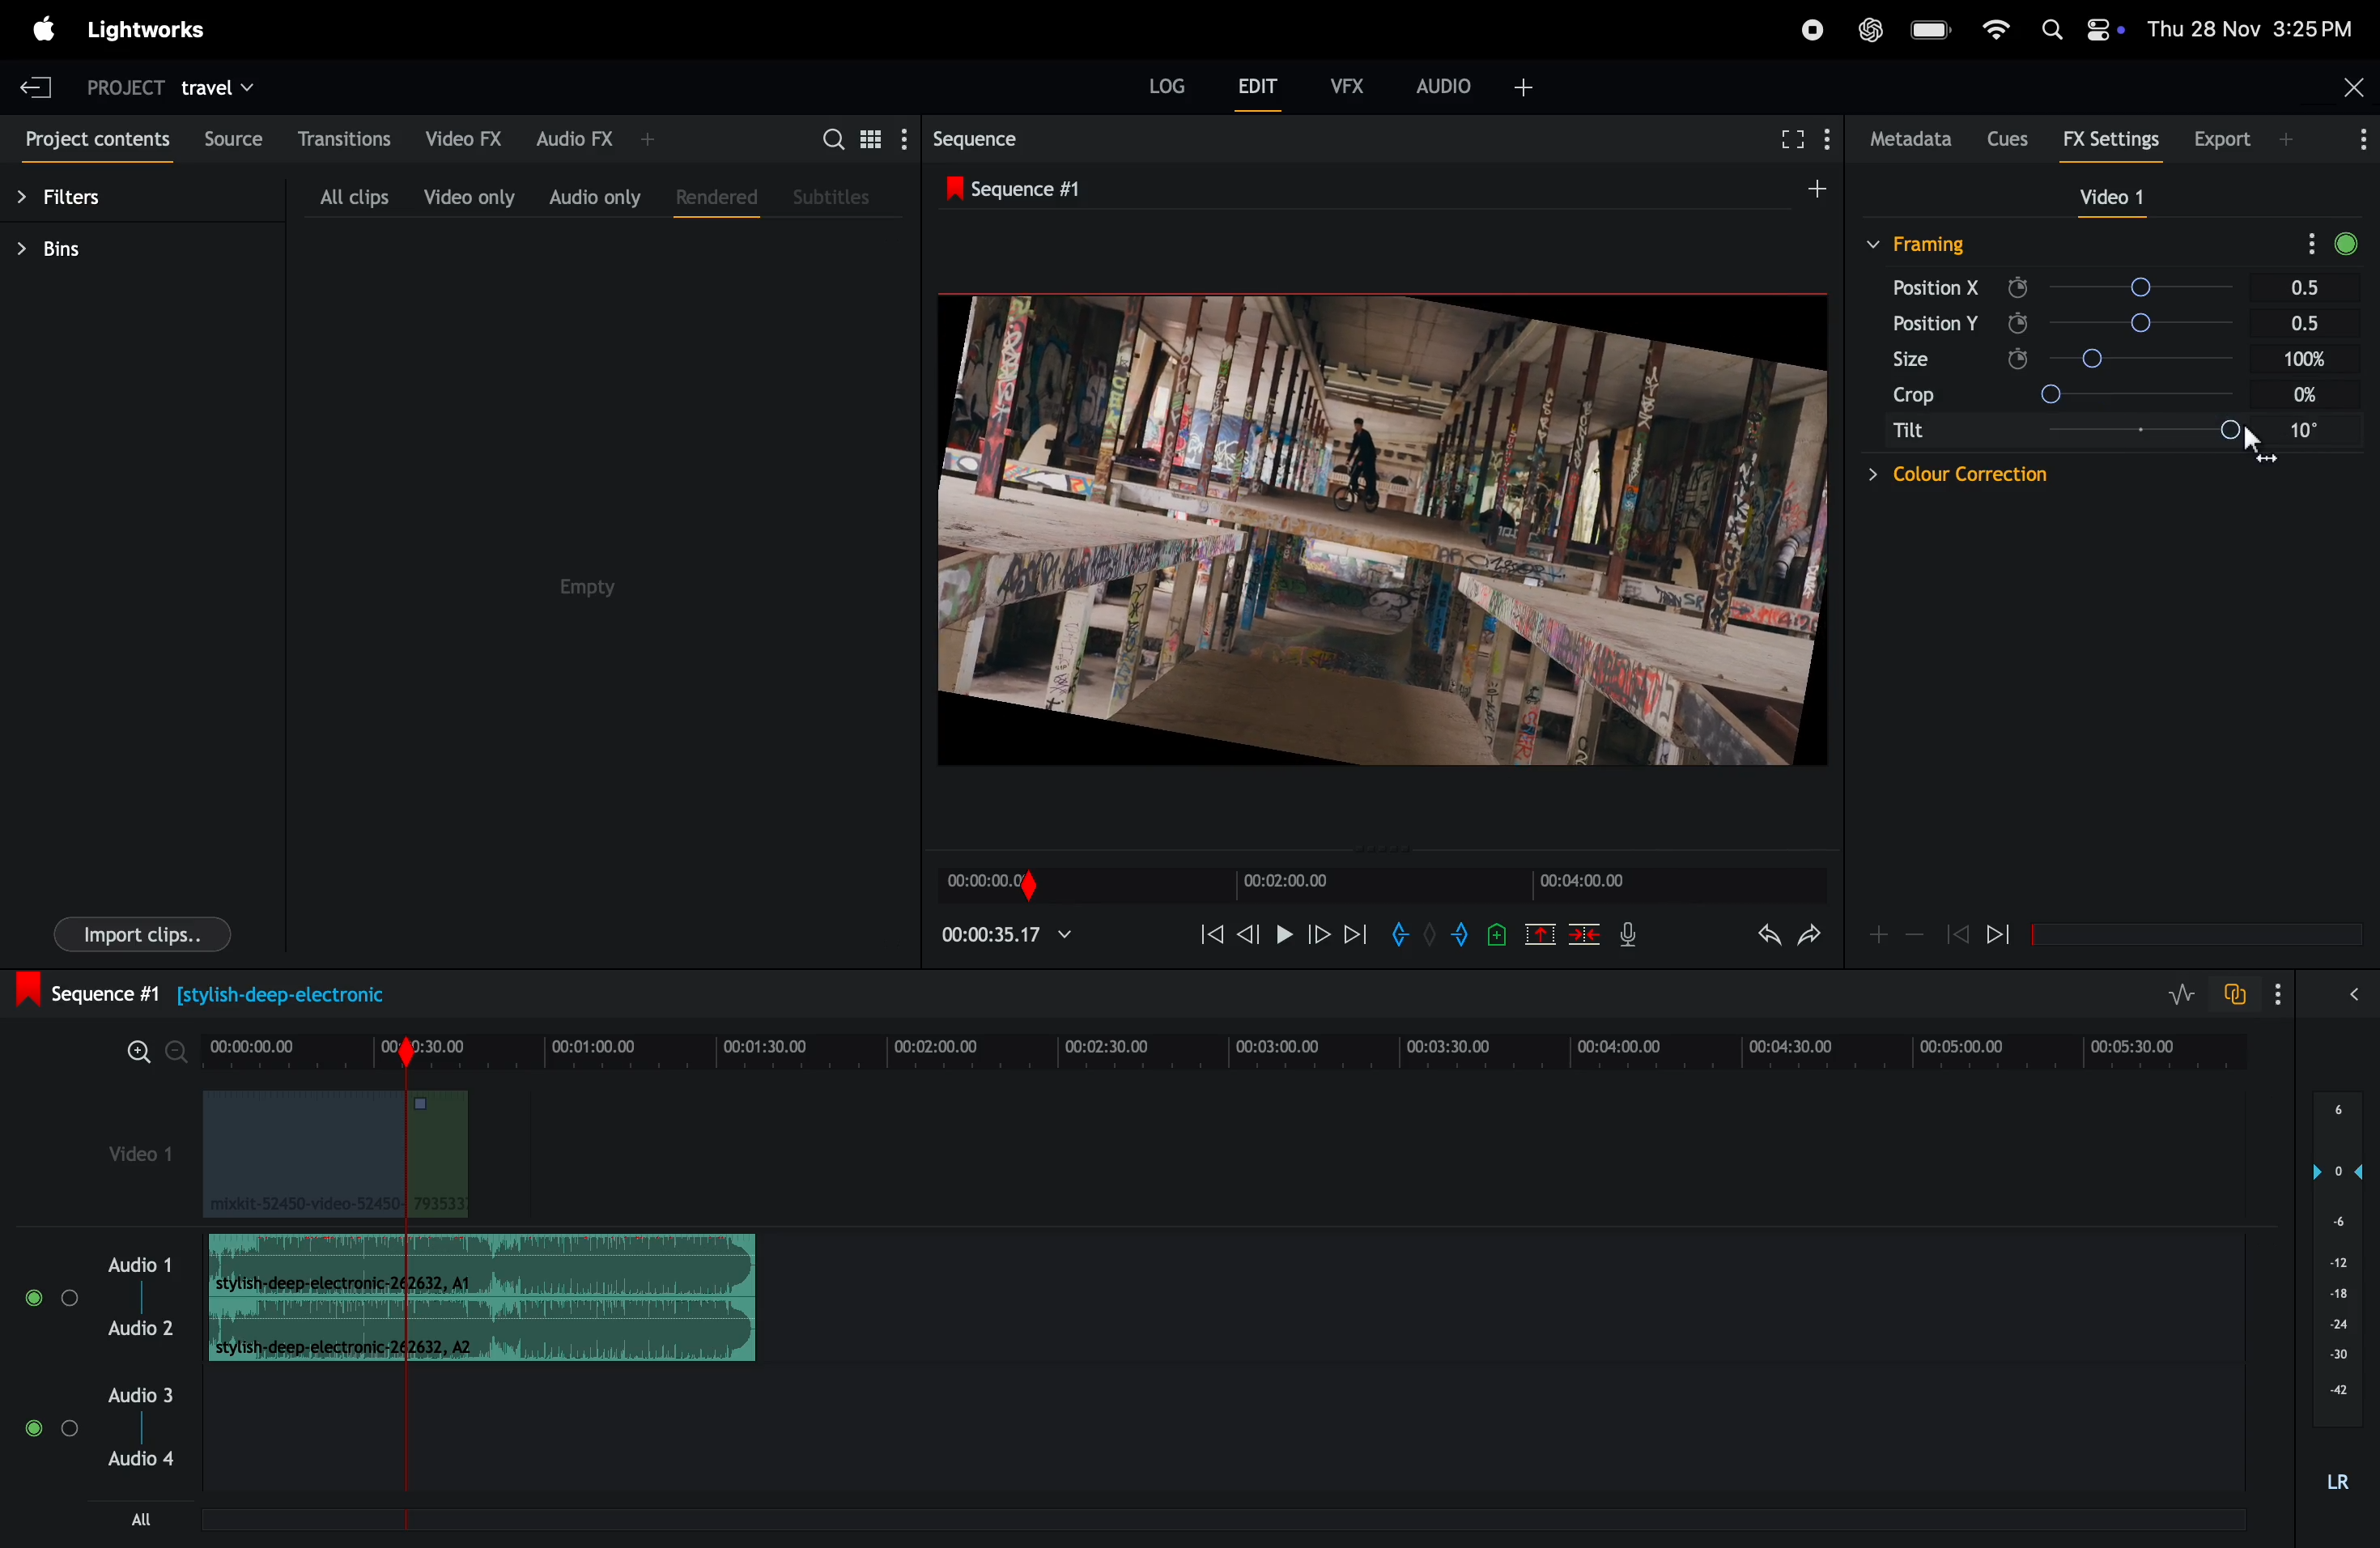 The height and width of the screenshot is (1548, 2380). I want to click on battery, so click(1928, 29).